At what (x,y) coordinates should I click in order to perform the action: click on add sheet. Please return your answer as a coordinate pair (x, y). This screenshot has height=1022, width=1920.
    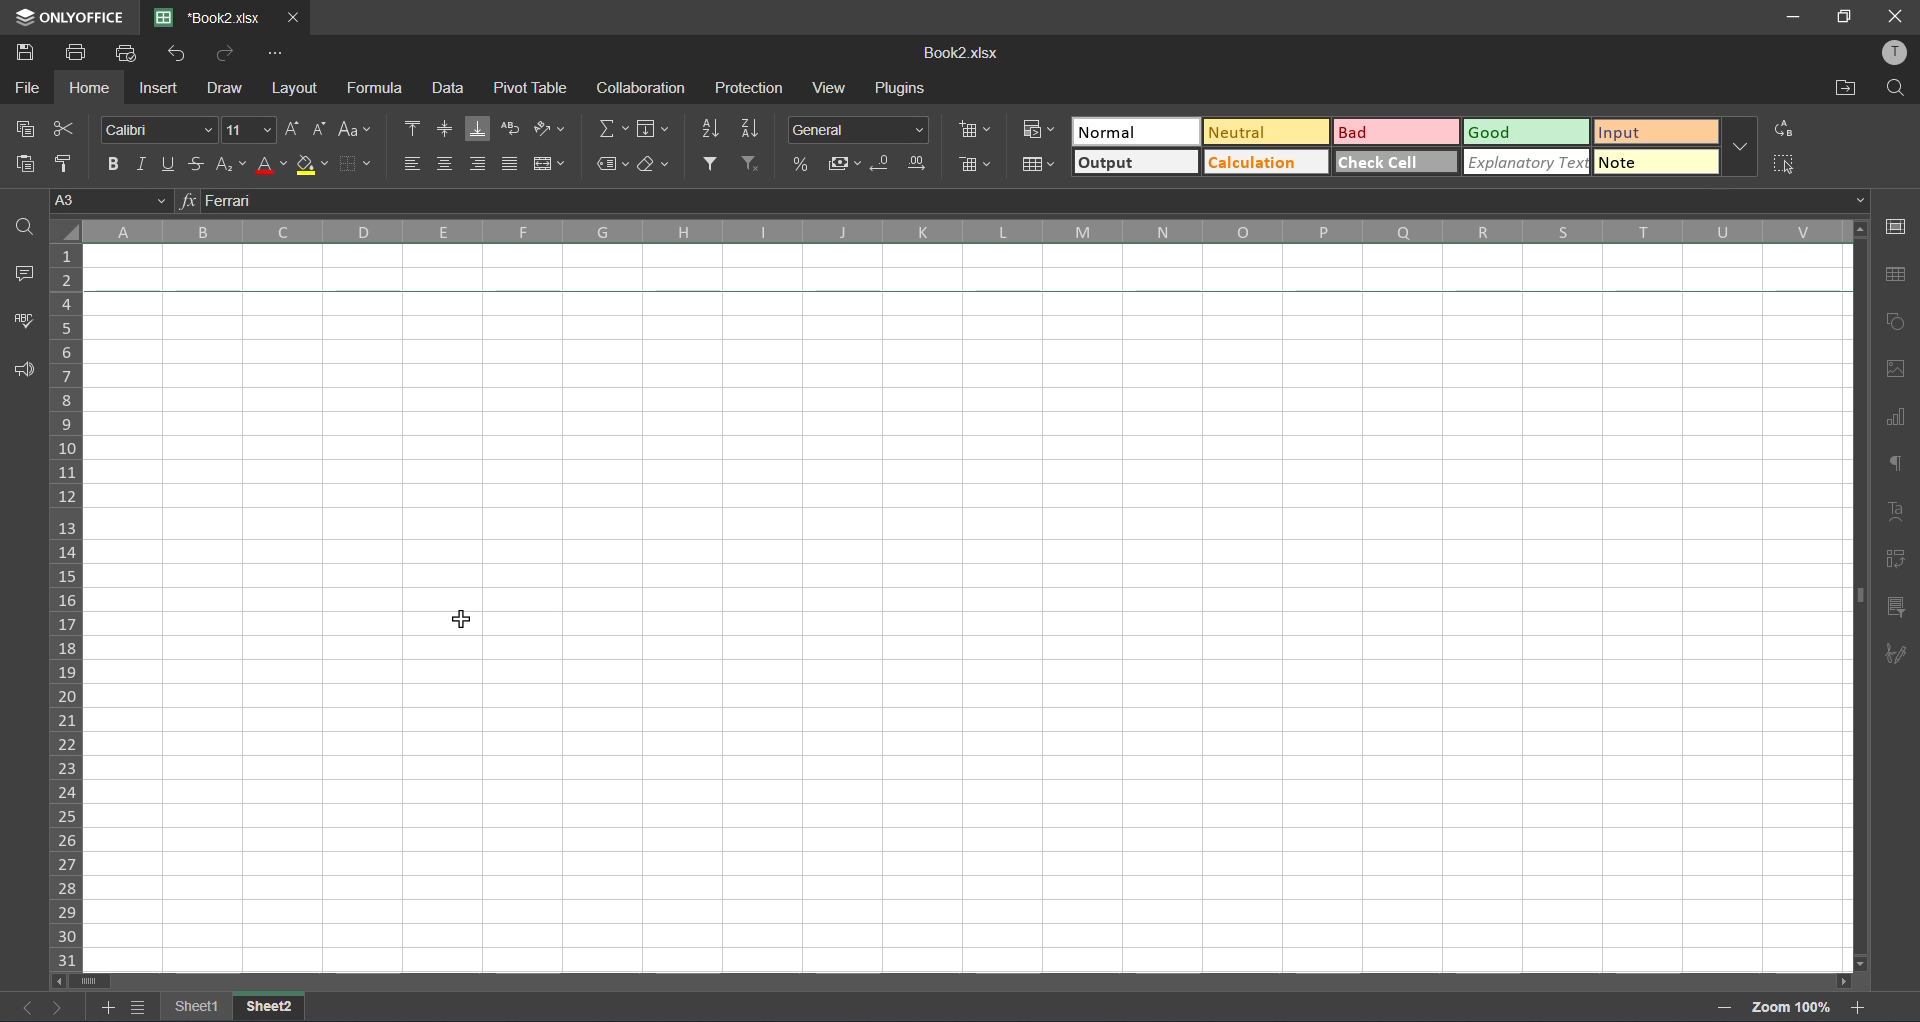
    Looking at the image, I should click on (108, 1007).